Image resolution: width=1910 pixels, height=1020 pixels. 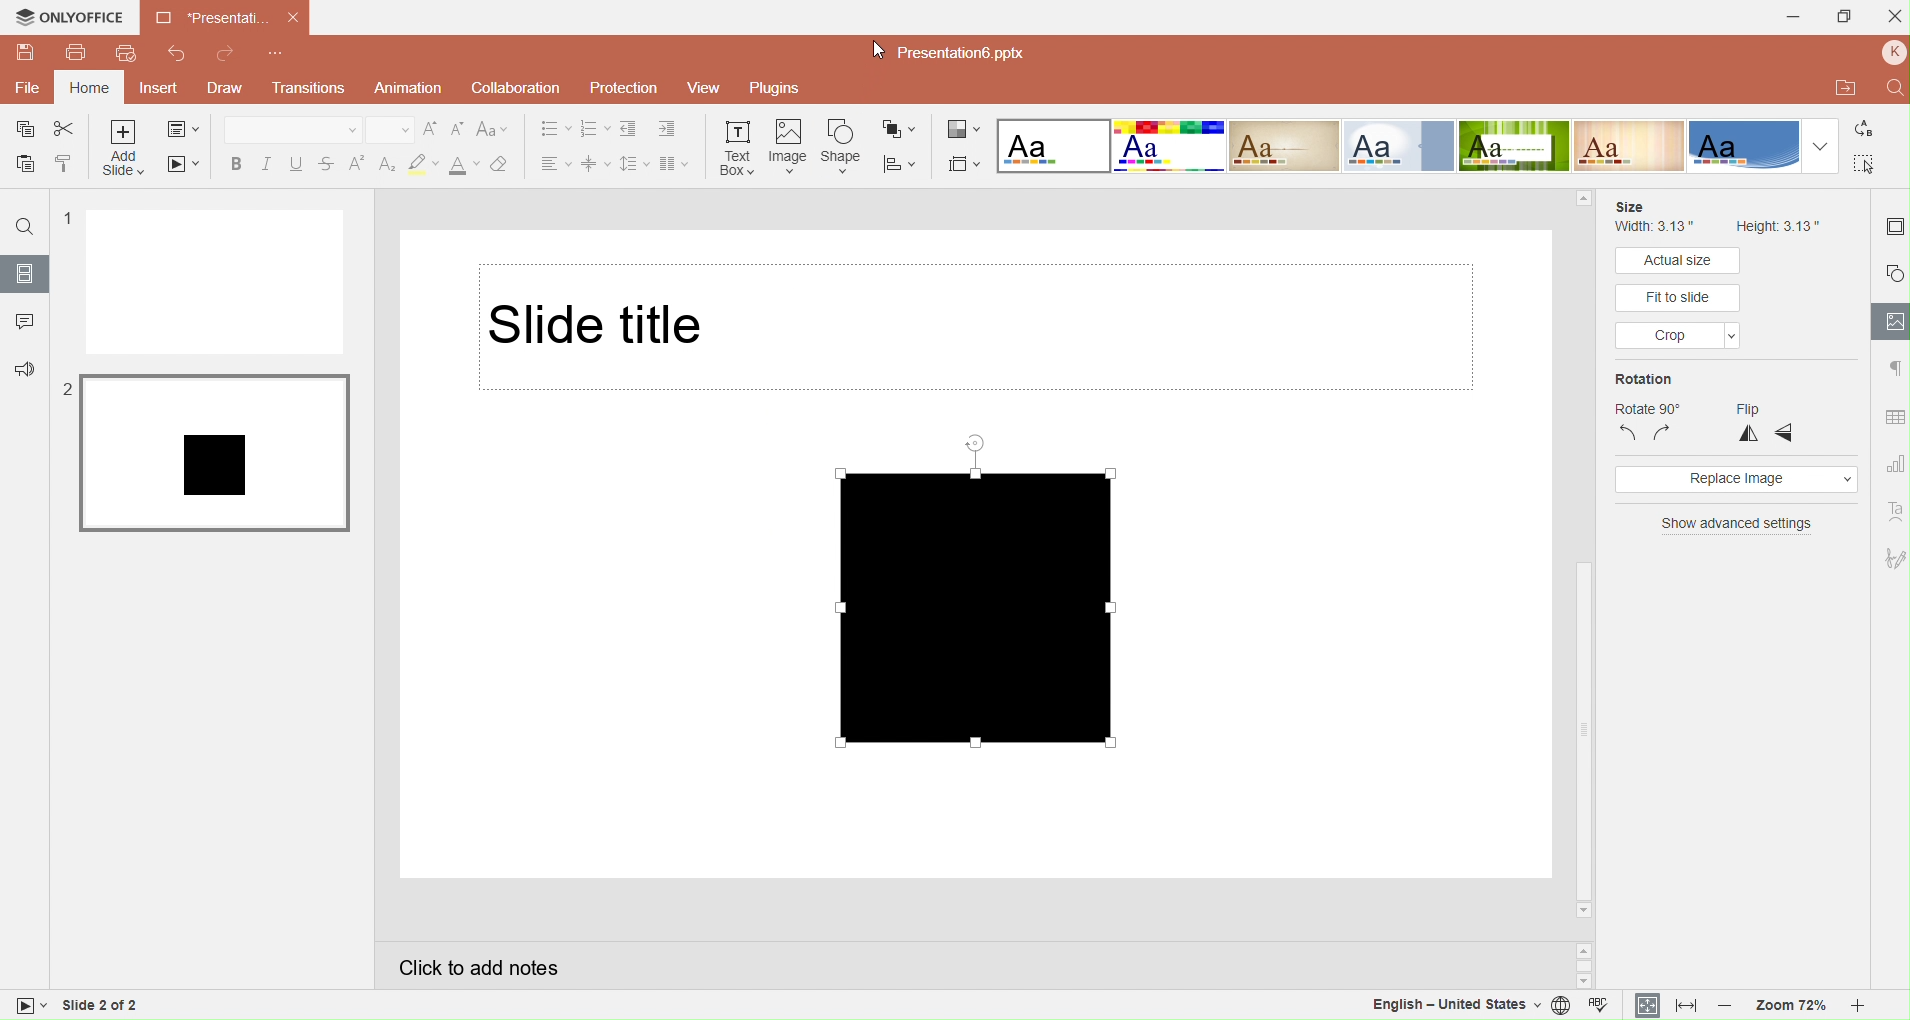 I want to click on Official, so click(x=1398, y=146).